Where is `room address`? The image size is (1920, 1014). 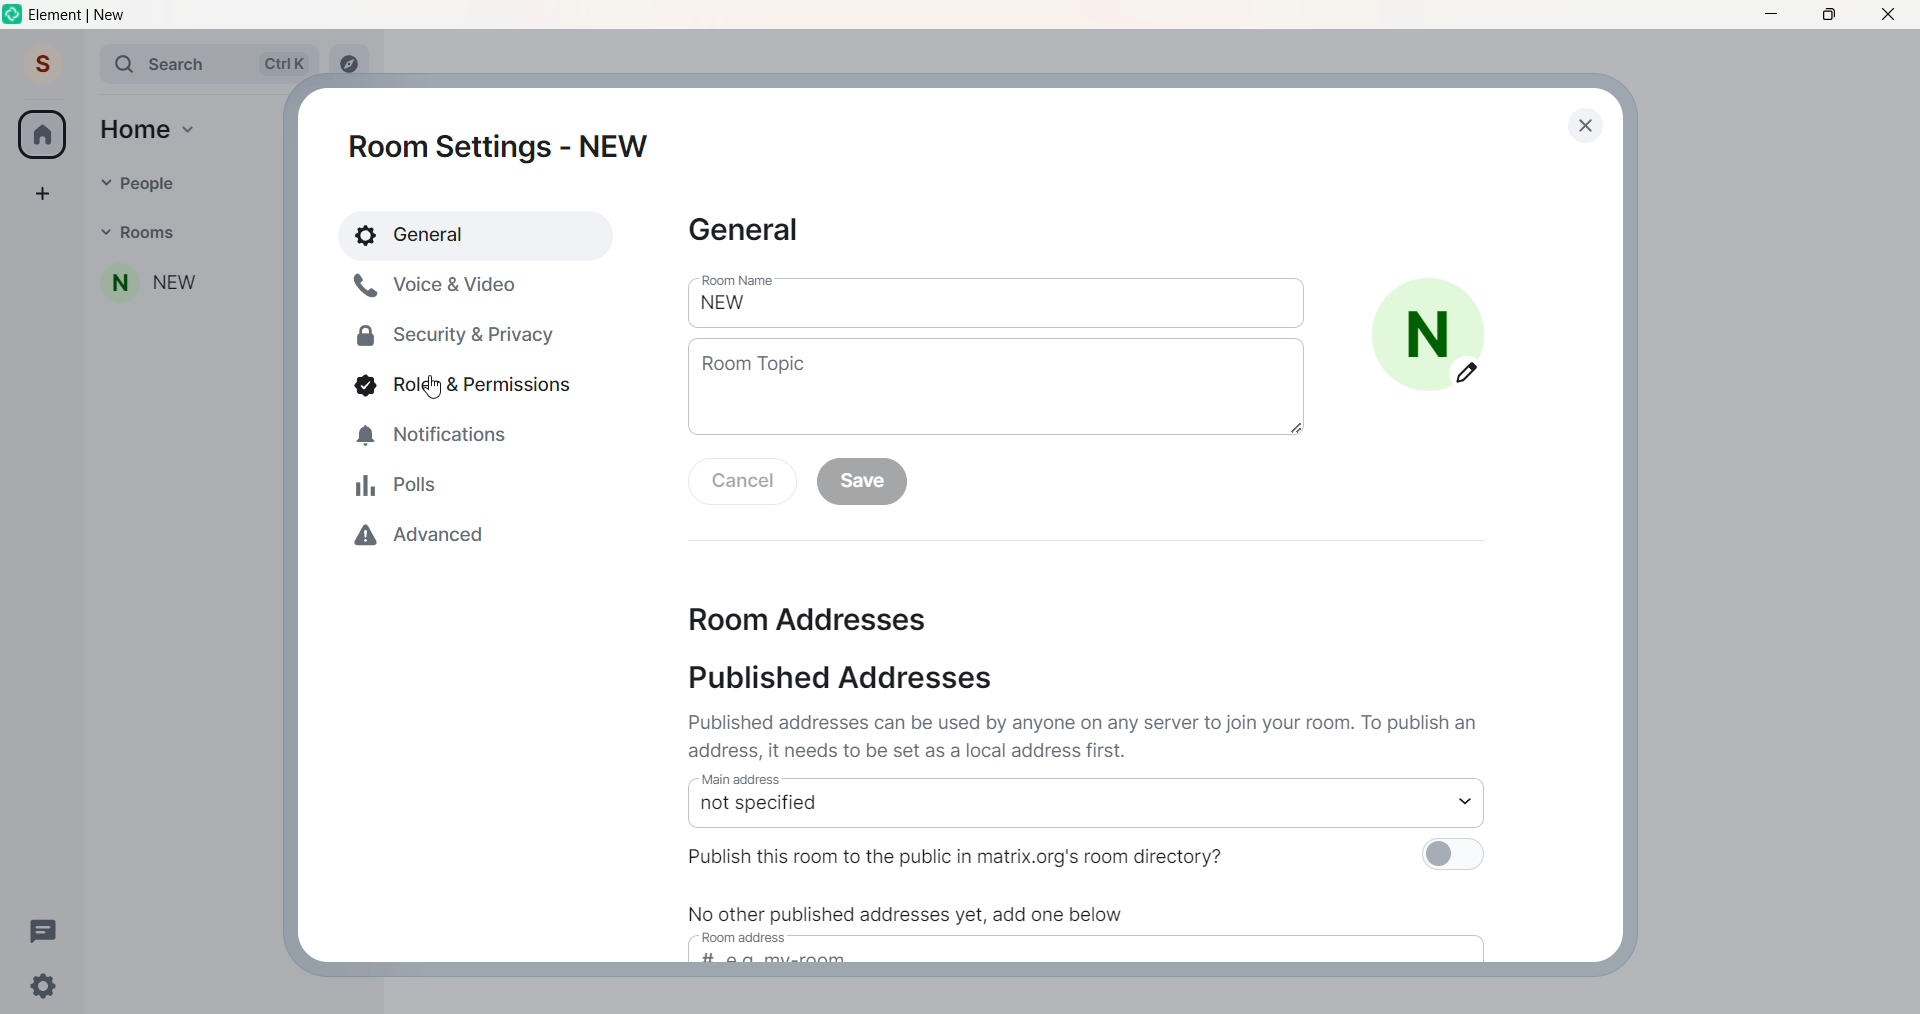 room address is located at coordinates (824, 621).